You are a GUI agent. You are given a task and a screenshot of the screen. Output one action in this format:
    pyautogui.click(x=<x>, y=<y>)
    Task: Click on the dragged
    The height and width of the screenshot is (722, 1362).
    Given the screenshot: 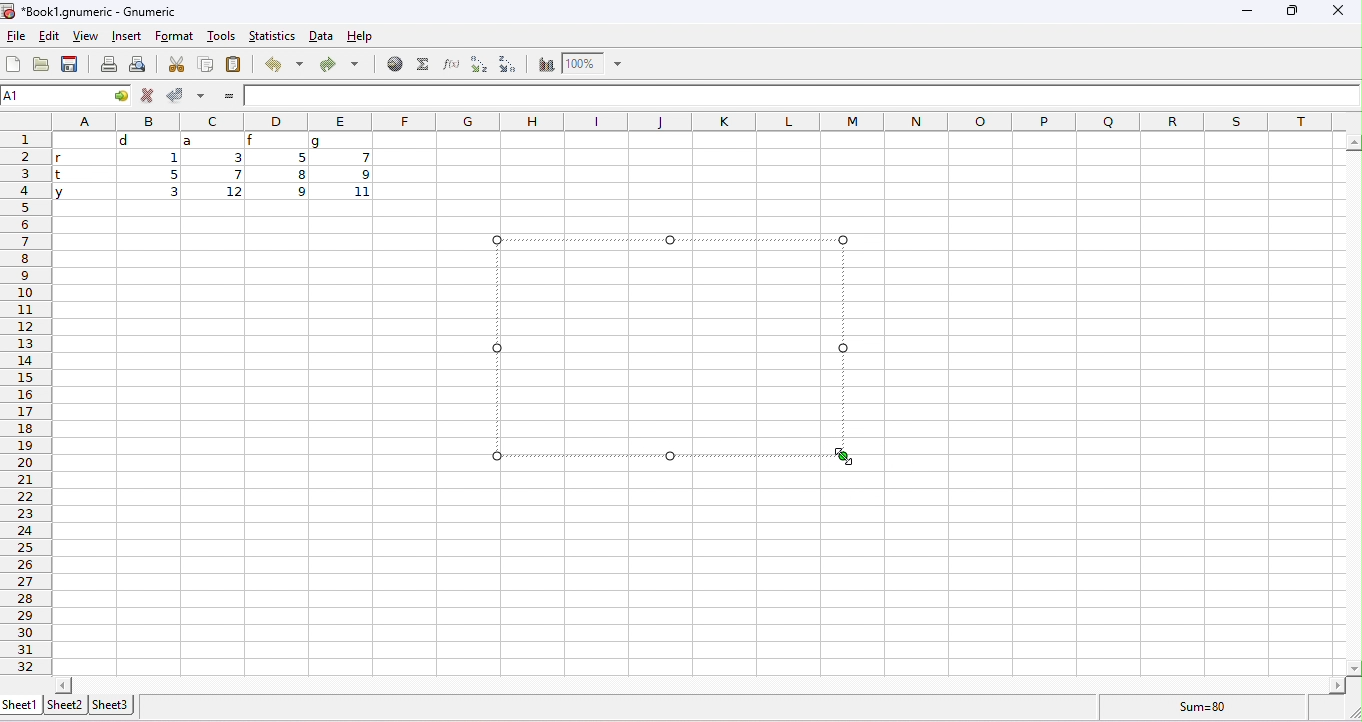 What is the action you would take?
    pyautogui.click(x=663, y=343)
    